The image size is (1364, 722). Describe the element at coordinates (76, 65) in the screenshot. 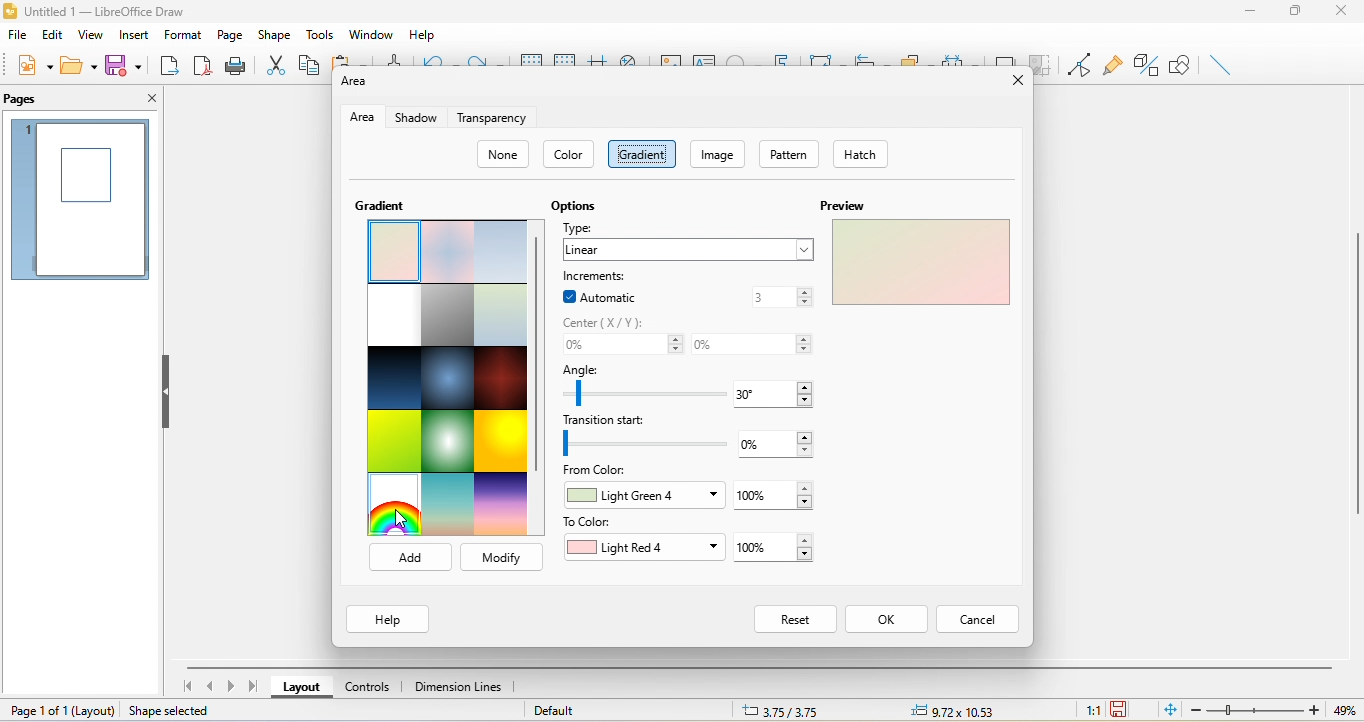

I see `open` at that location.